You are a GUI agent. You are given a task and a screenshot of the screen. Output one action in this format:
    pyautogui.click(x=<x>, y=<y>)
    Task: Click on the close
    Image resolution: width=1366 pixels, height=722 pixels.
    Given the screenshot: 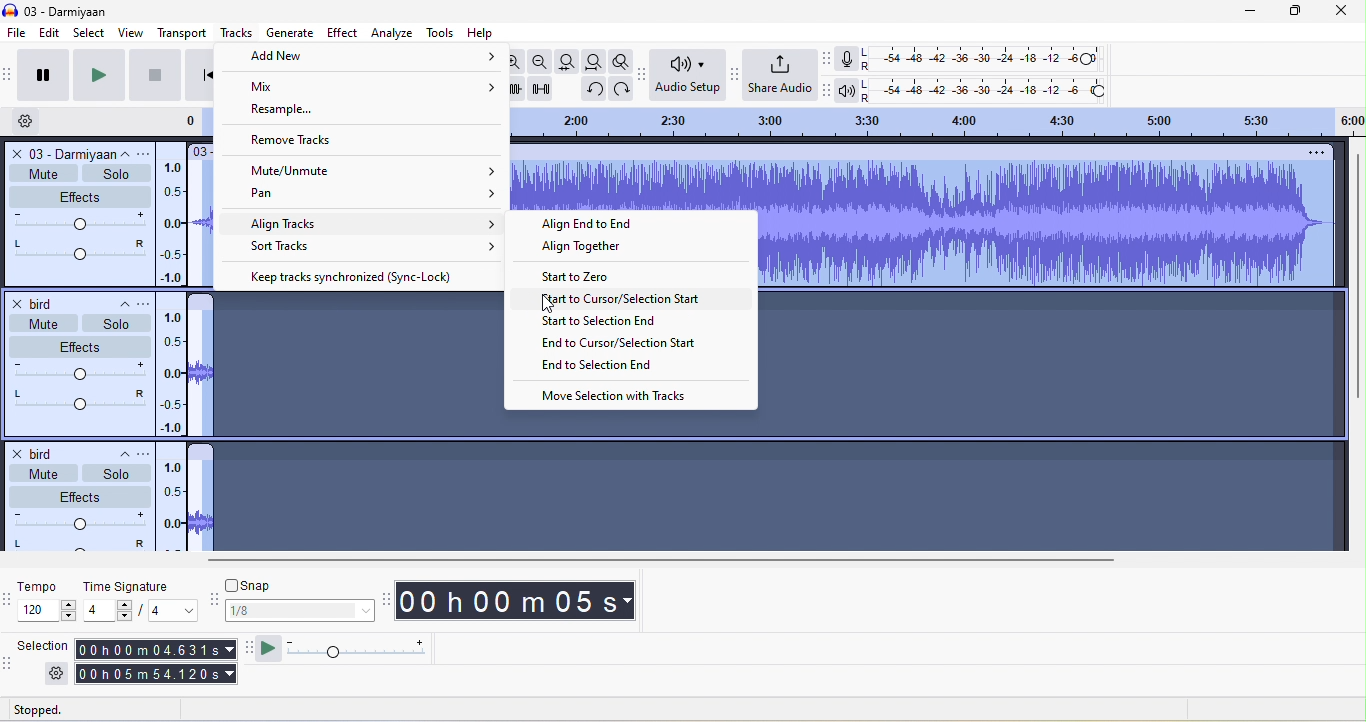 What is the action you would take?
    pyautogui.click(x=1338, y=11)
    